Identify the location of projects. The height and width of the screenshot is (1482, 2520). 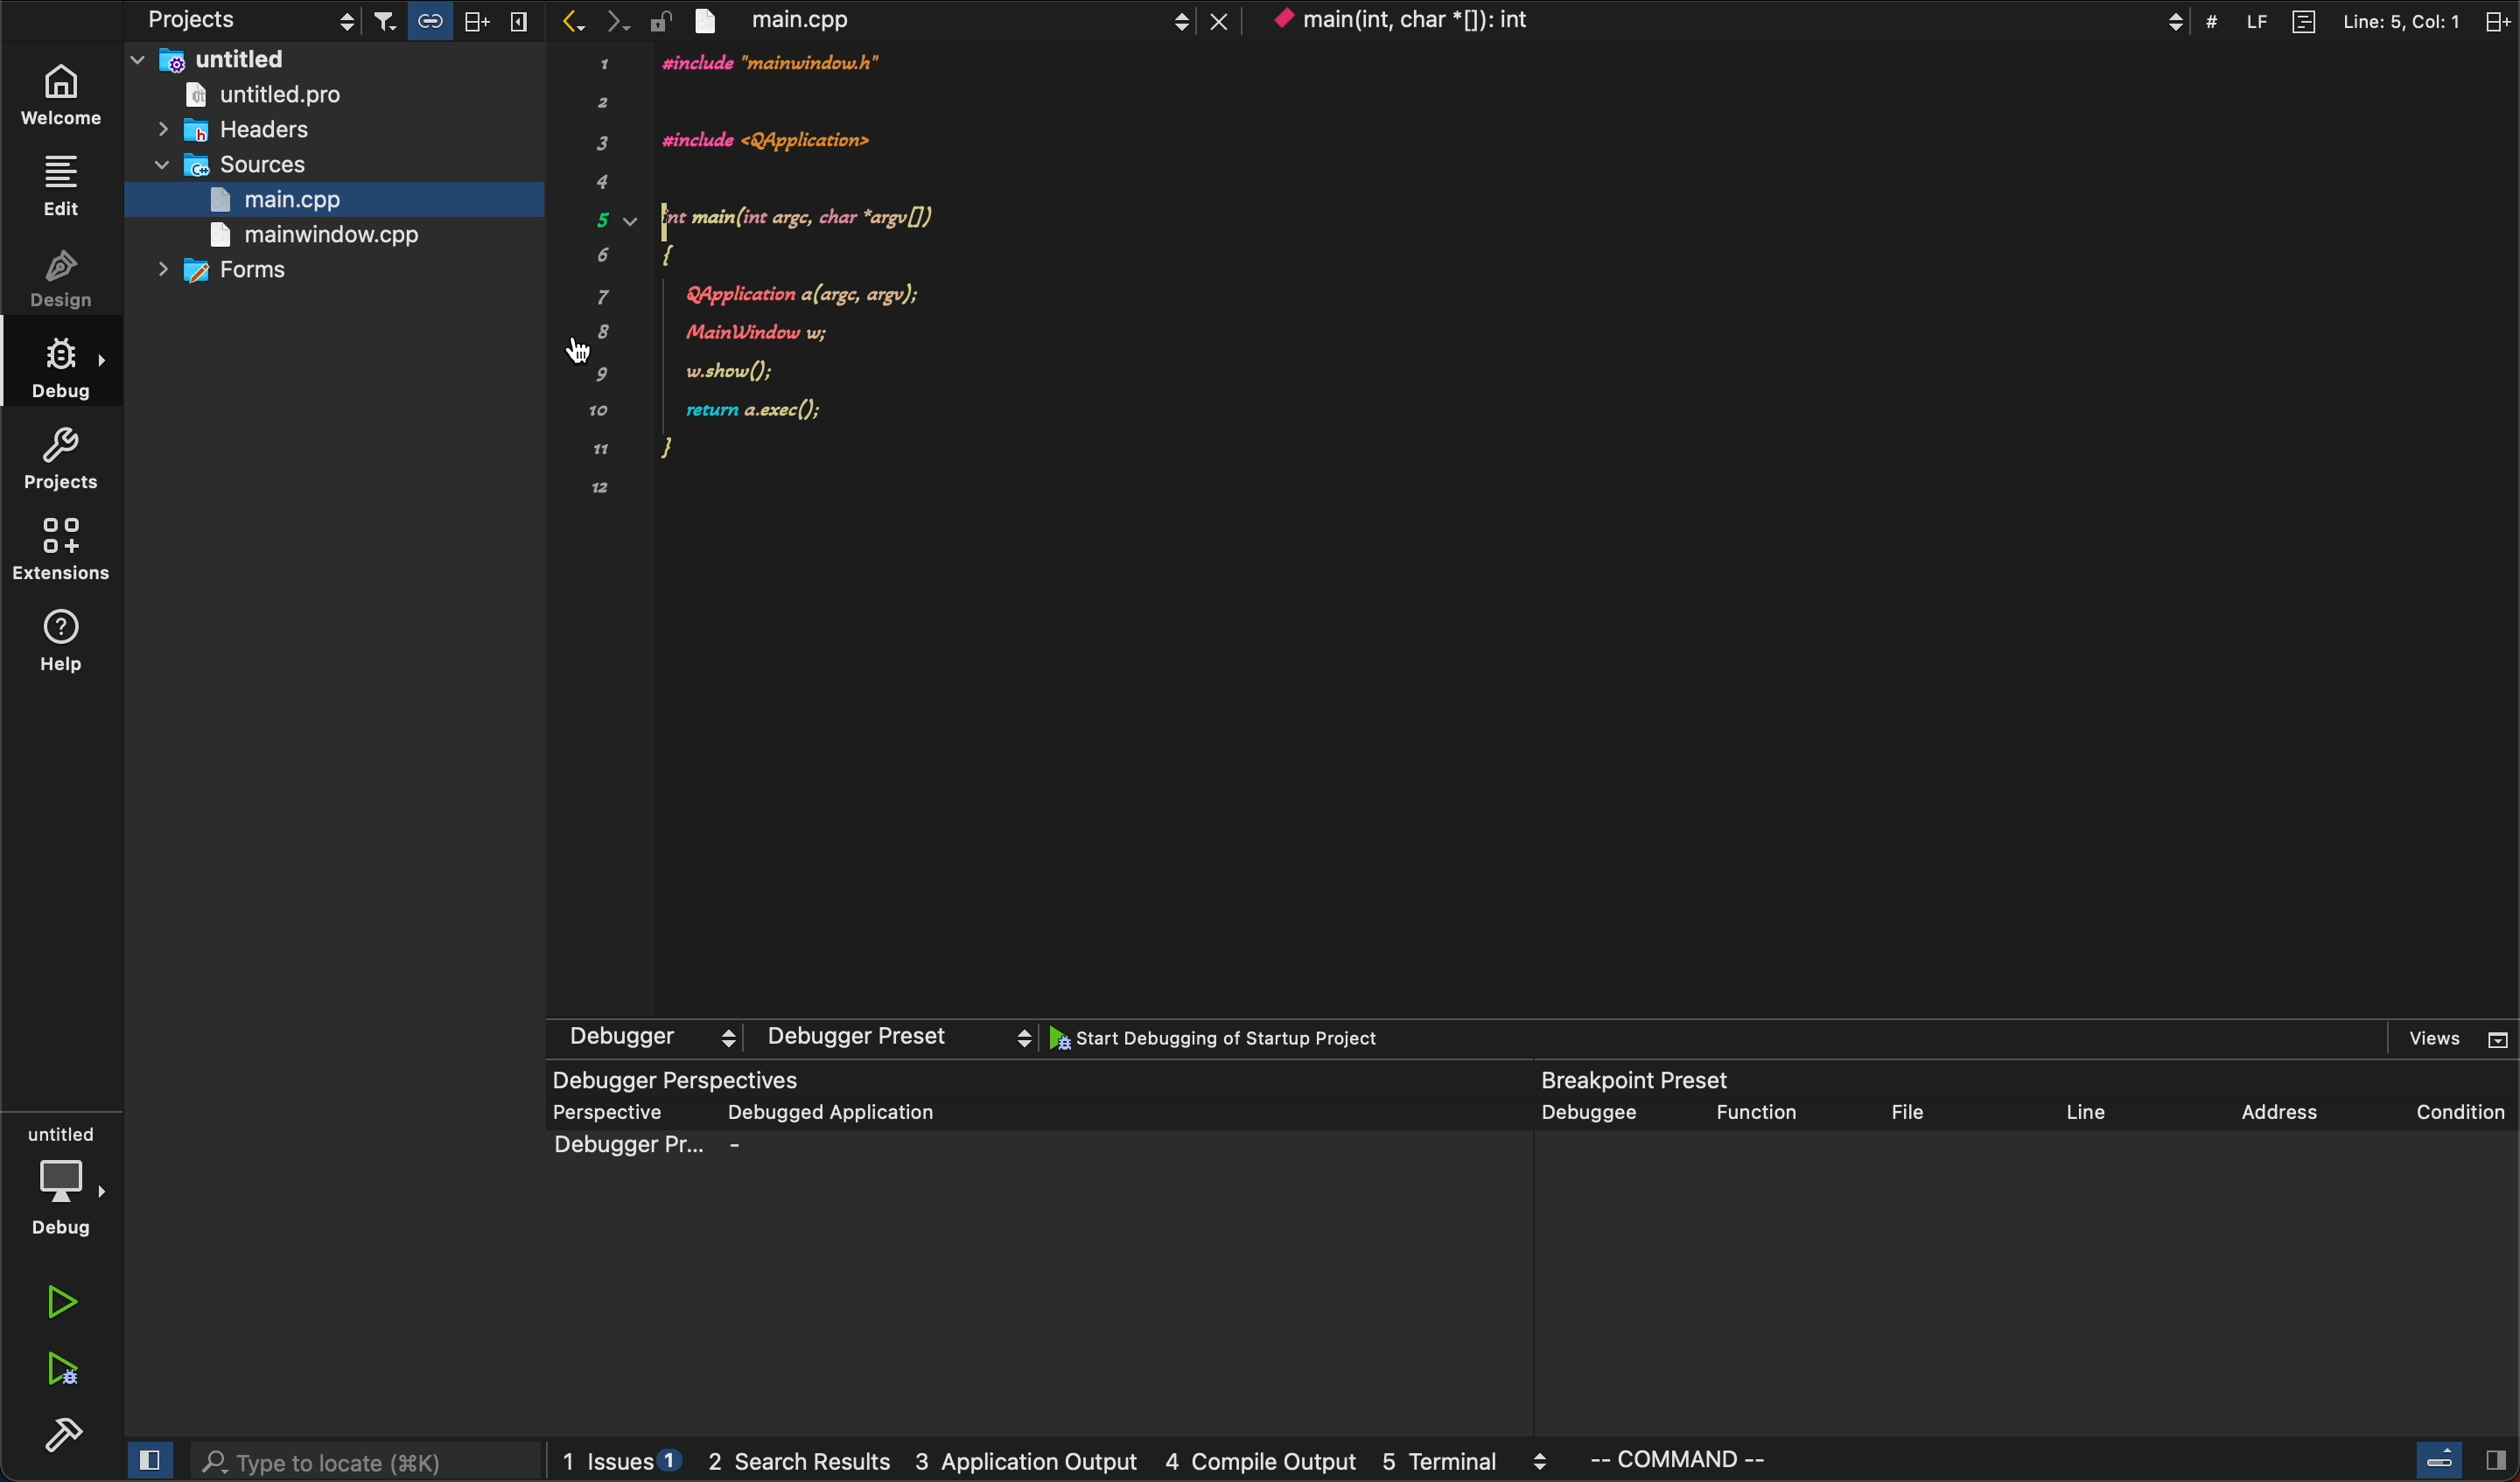
(68, 456).